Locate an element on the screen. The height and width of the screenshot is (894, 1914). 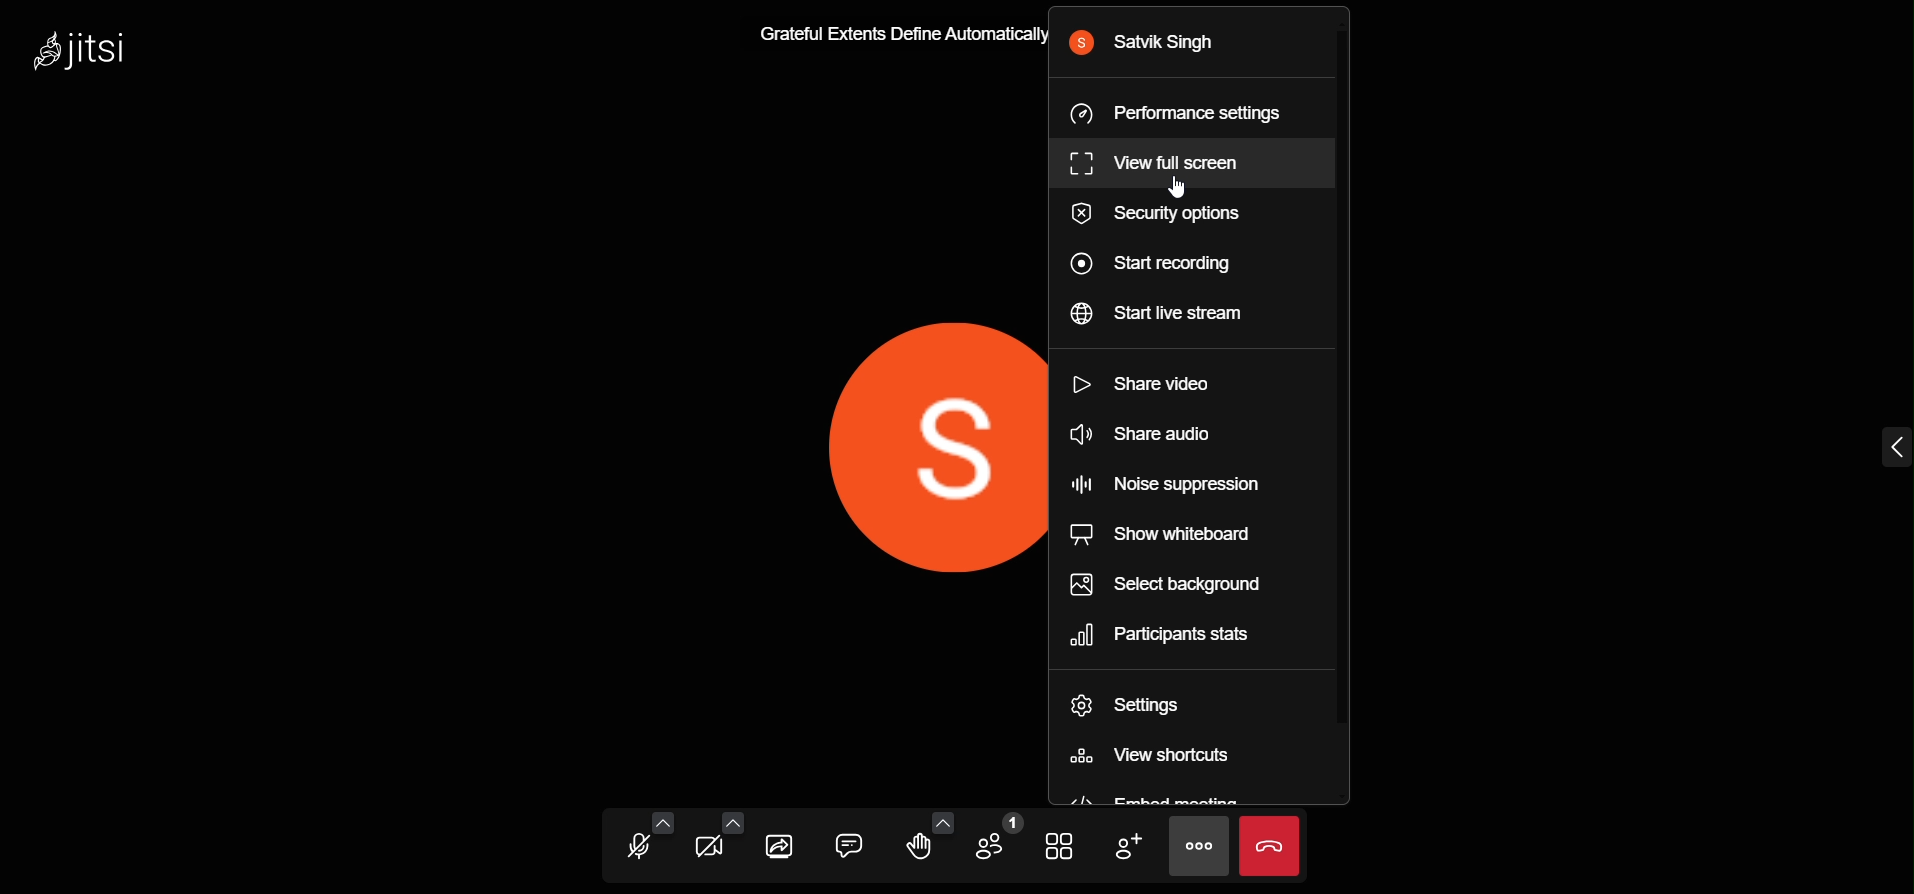
start recording is located at coordinates (1157, 265).